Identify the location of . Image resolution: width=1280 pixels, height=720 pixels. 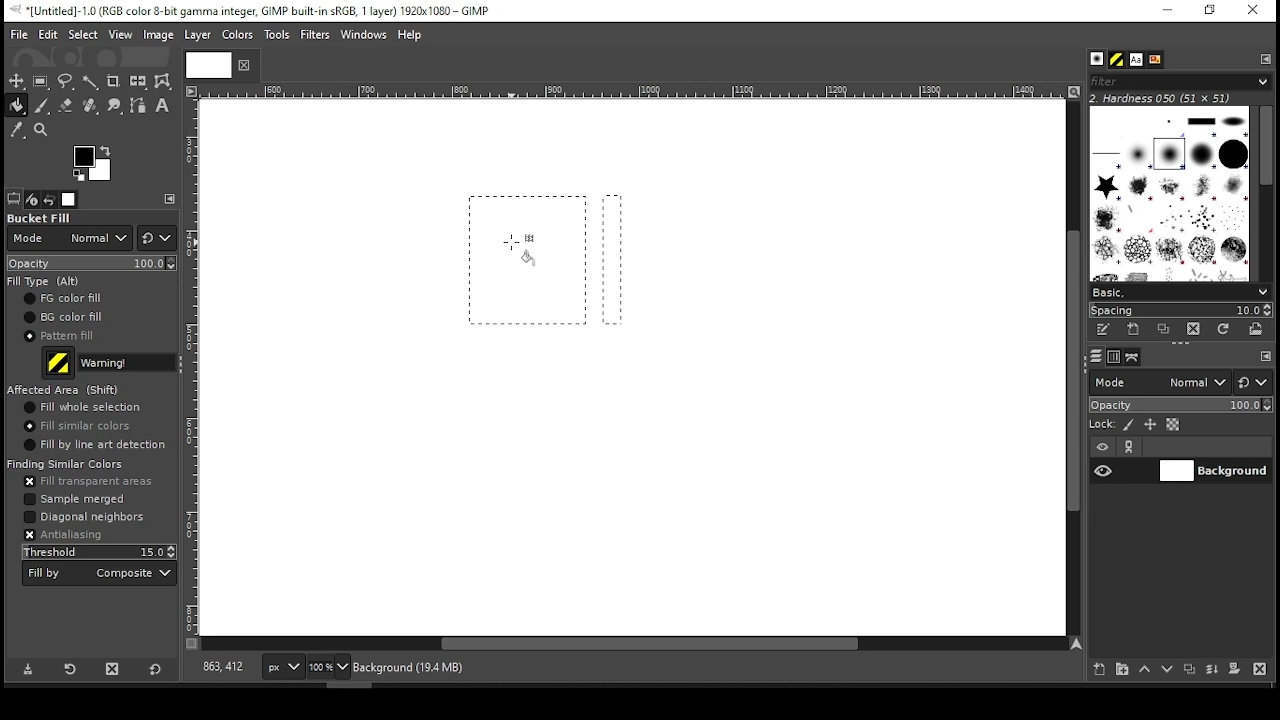
(629, 92).